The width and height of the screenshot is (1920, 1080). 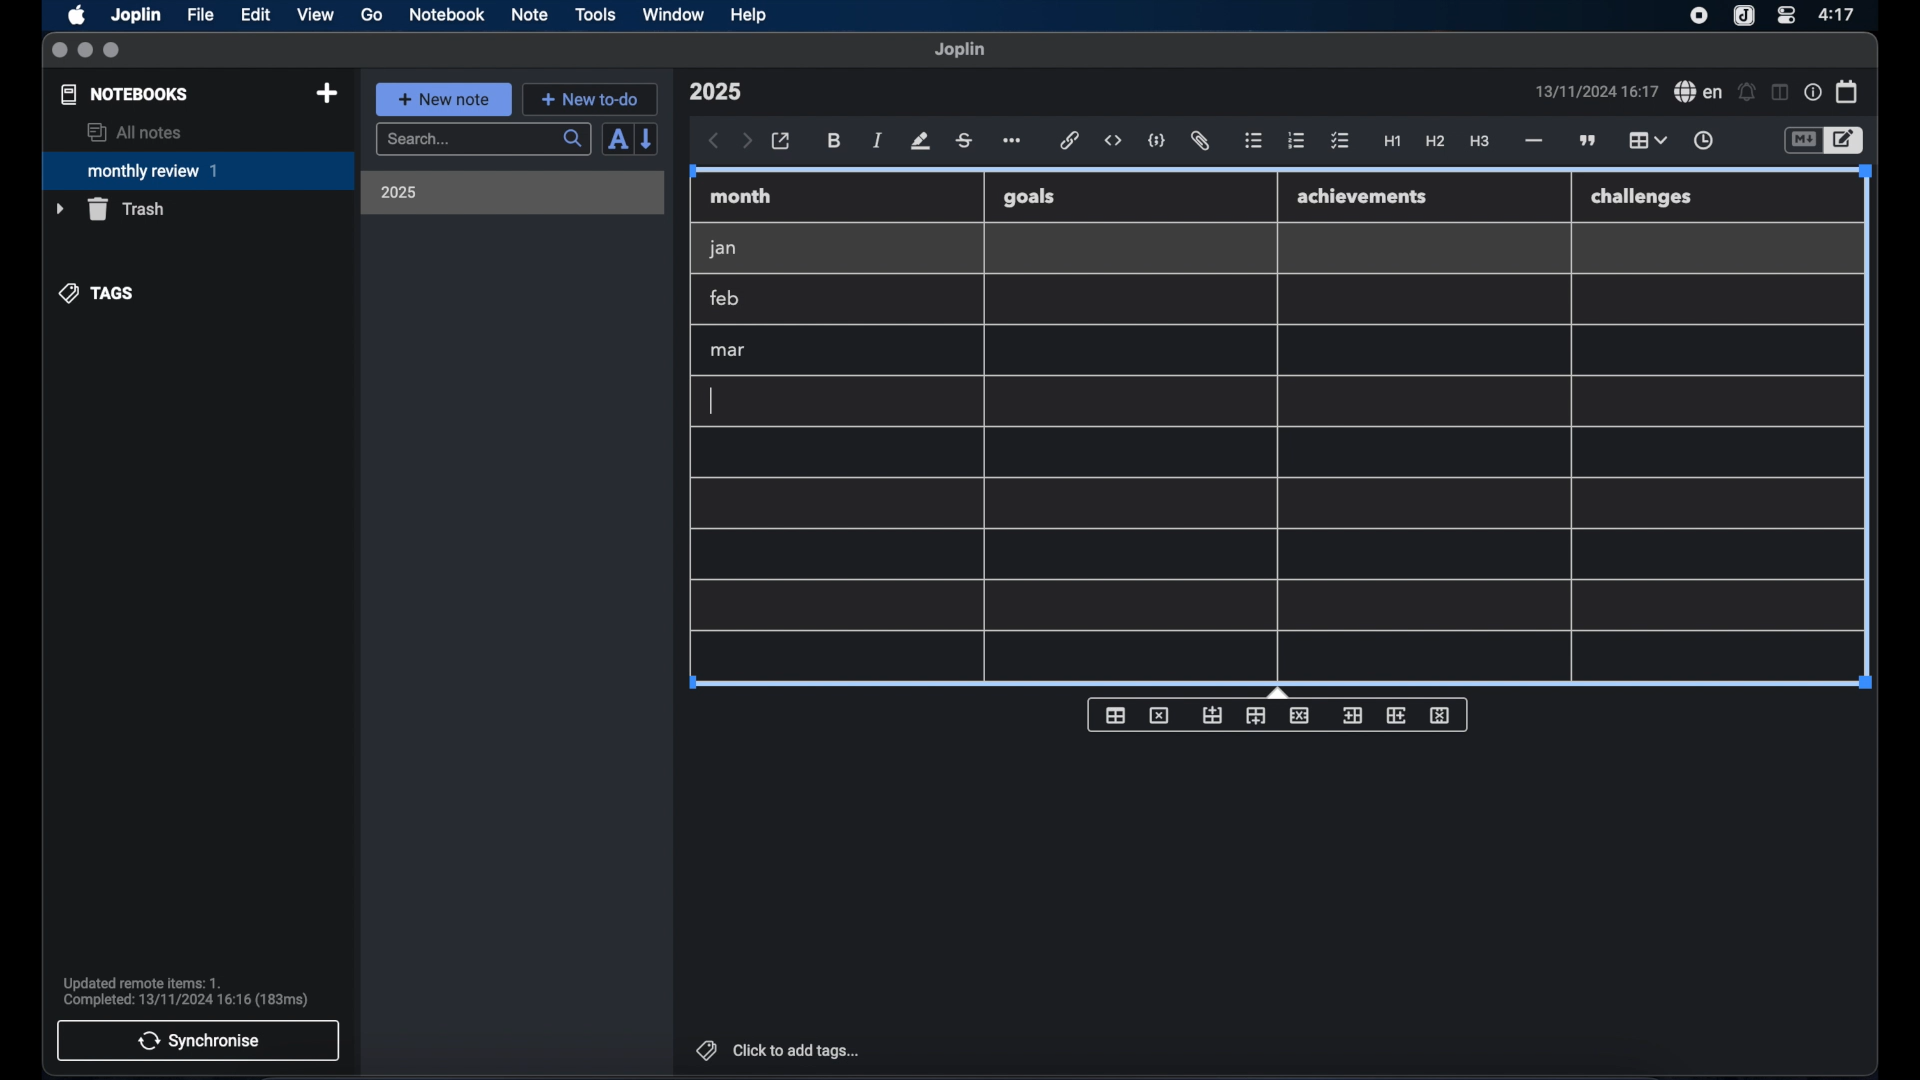 I want to click on open in external editor, so click(x=782, y=142).